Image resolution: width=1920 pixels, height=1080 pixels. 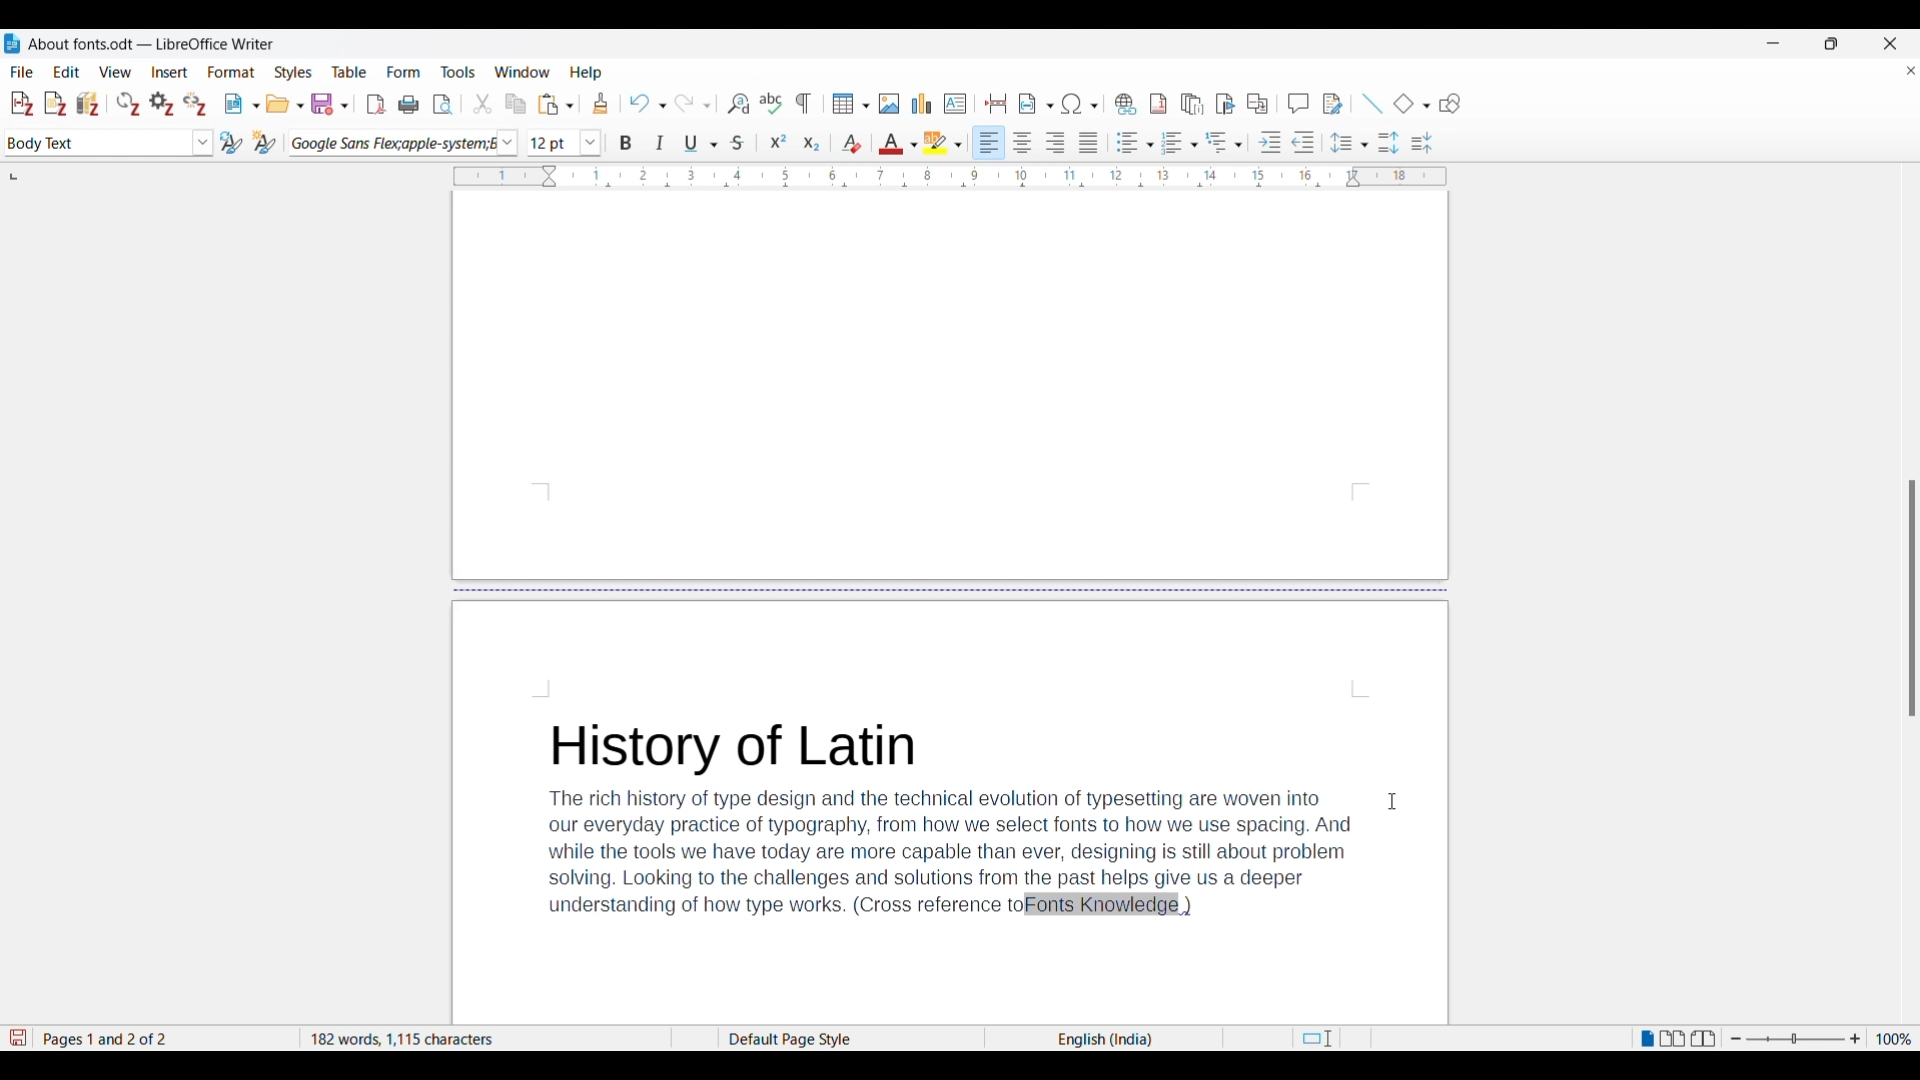 What do you see at coordinates (390, 143) in the screenshot?
I see `Current font` at bounding box center [390, 143].